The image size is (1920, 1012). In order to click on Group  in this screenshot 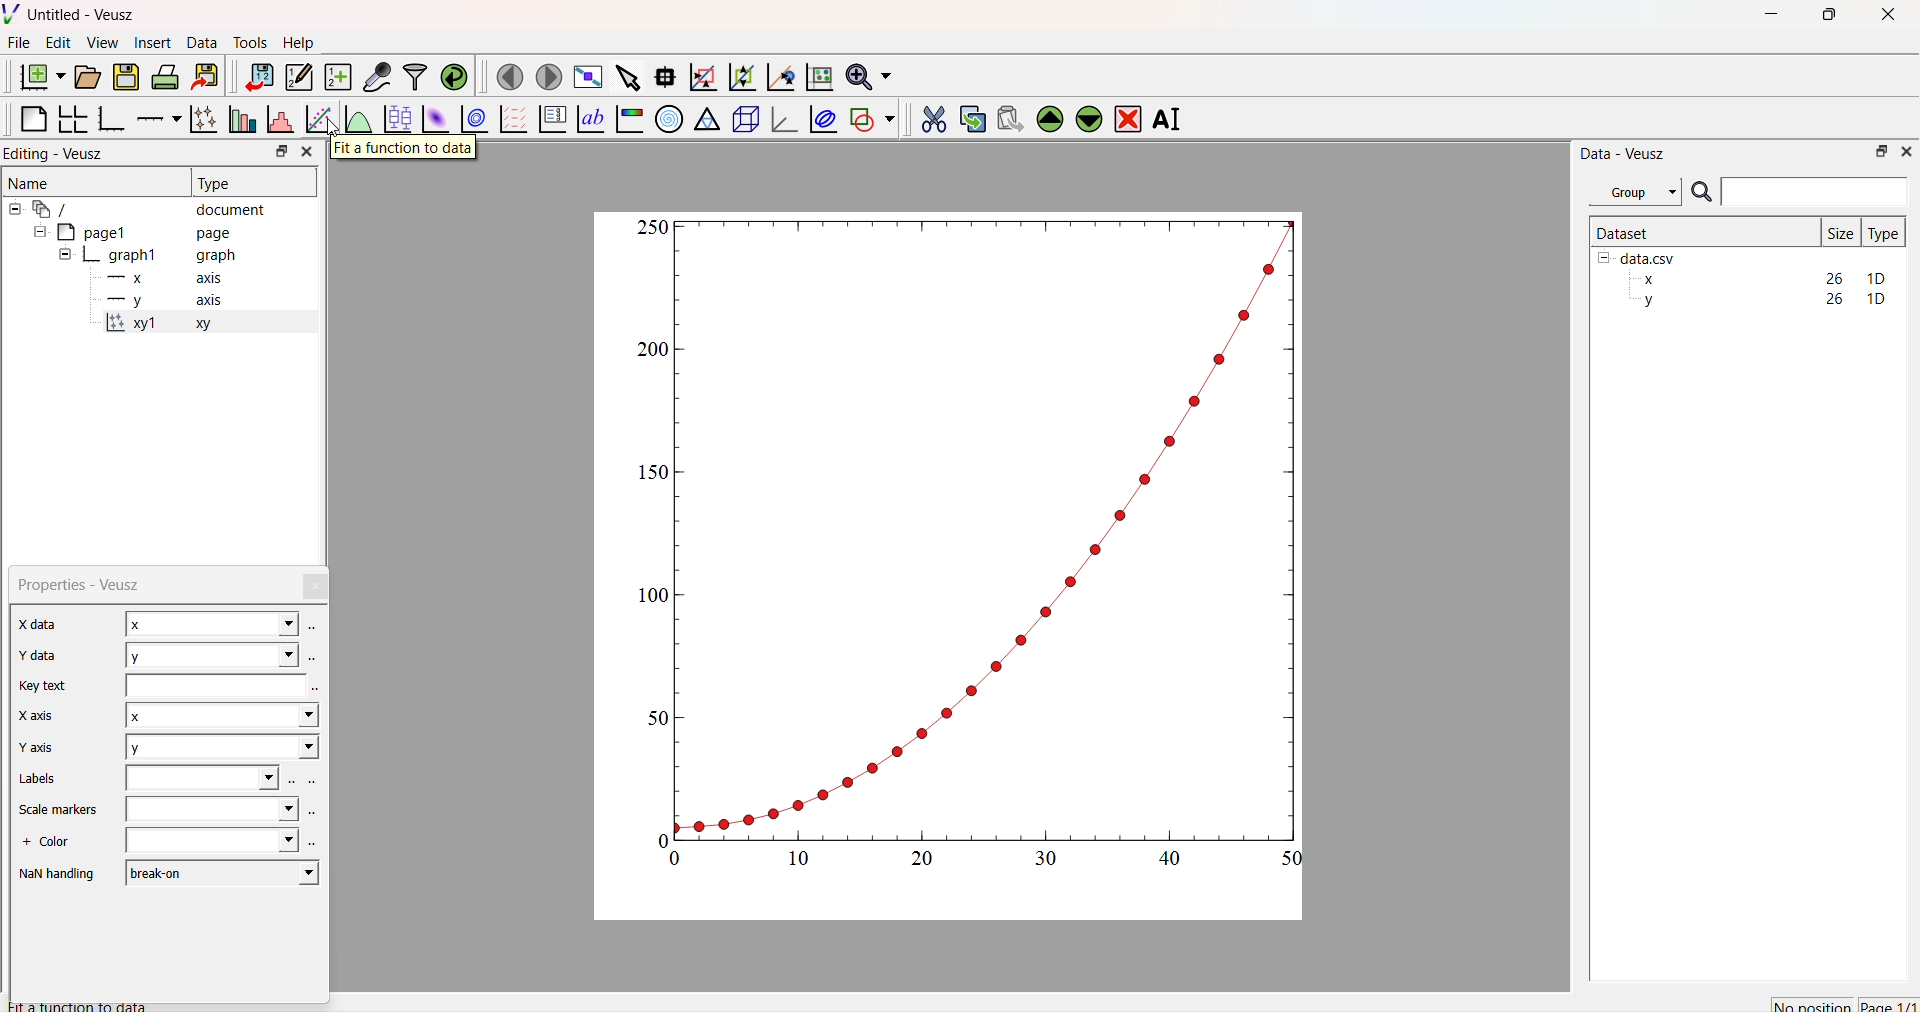, I will do `click(1634, 192)`.